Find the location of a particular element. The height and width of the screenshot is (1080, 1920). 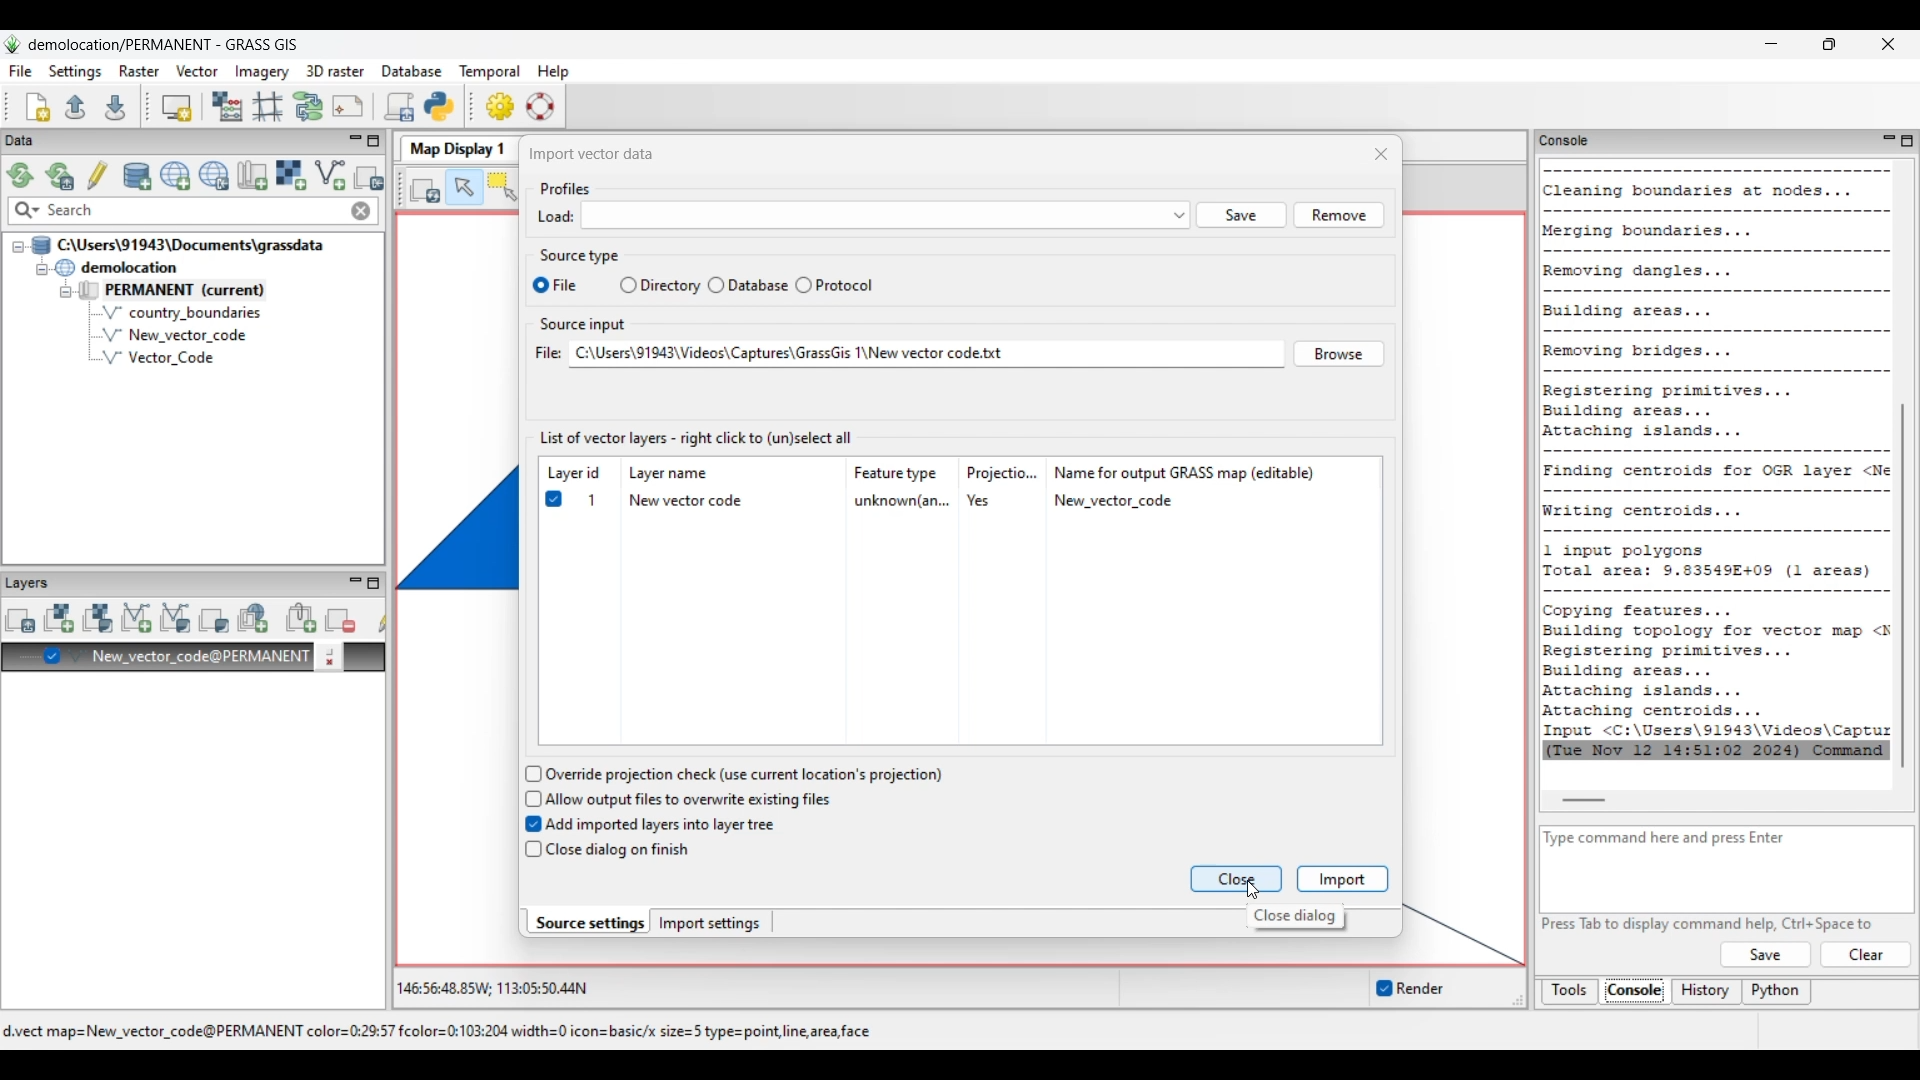

Override projection check is located at coordinates (743, 775).